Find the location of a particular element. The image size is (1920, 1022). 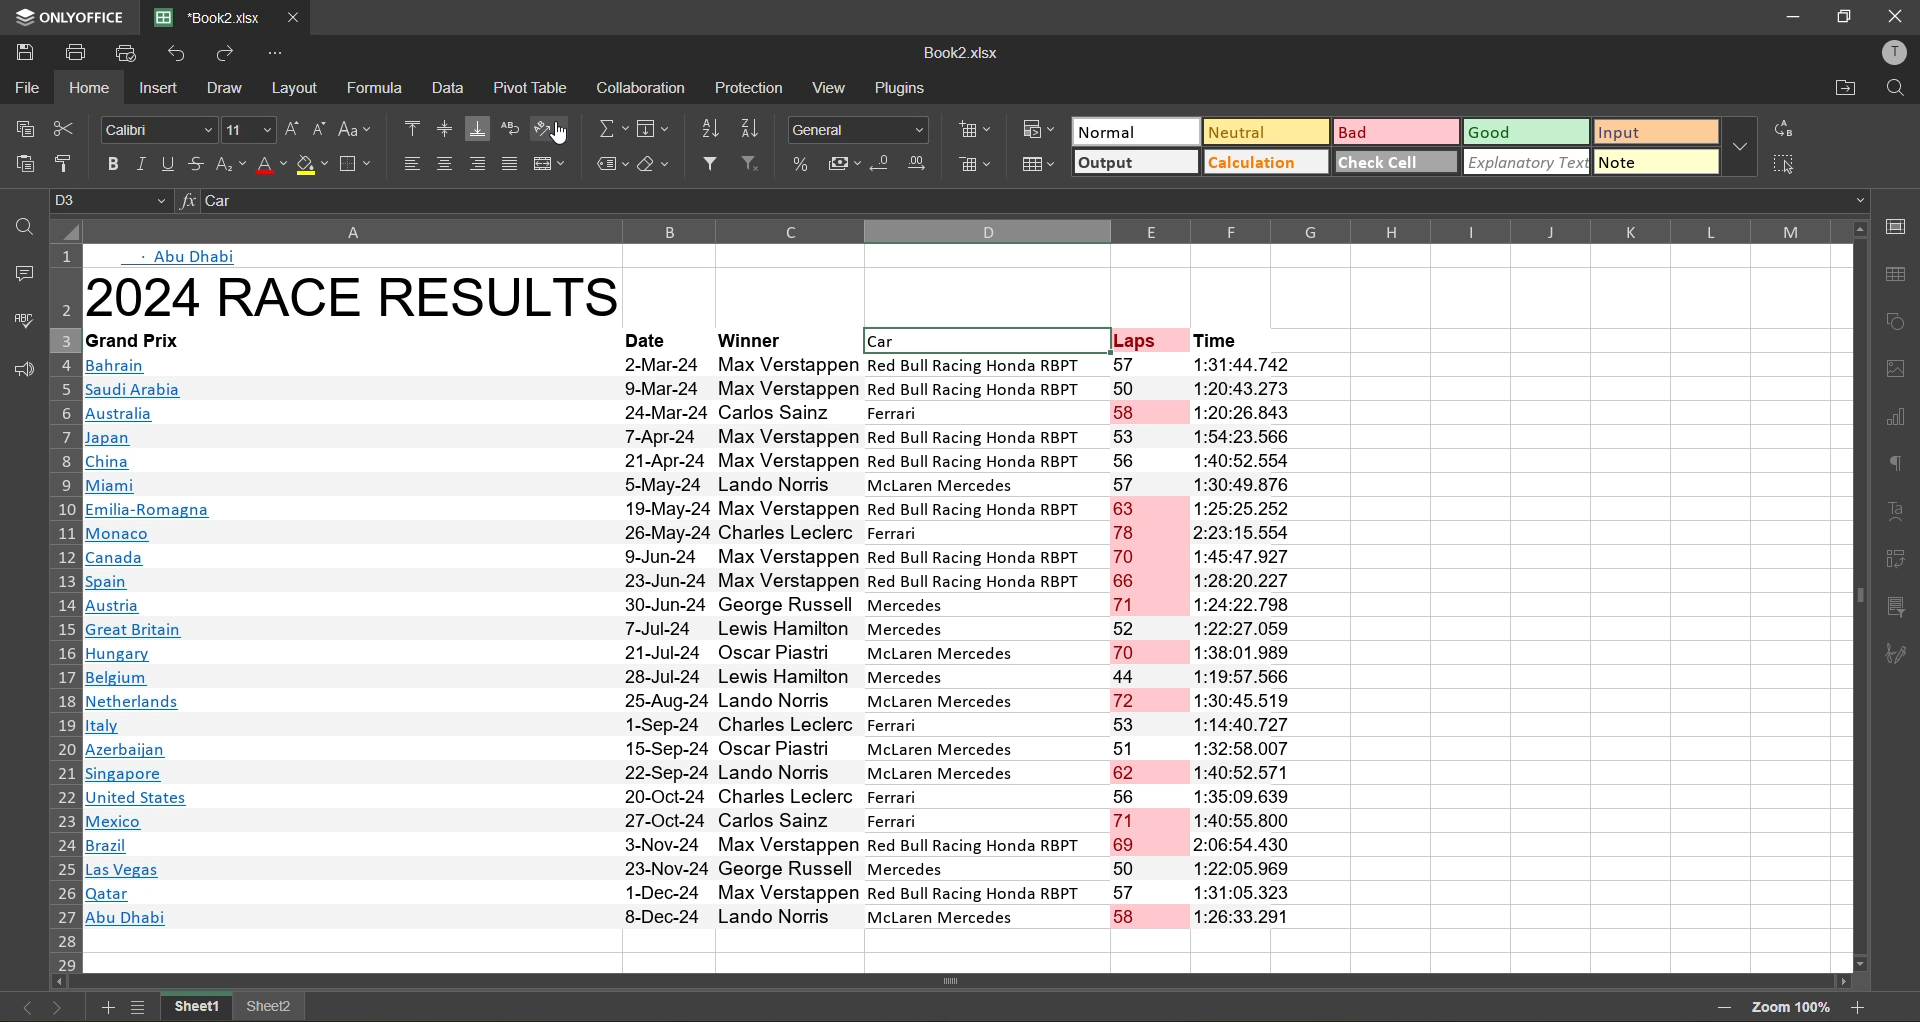

neutral is located at coordinates (1266, 133).